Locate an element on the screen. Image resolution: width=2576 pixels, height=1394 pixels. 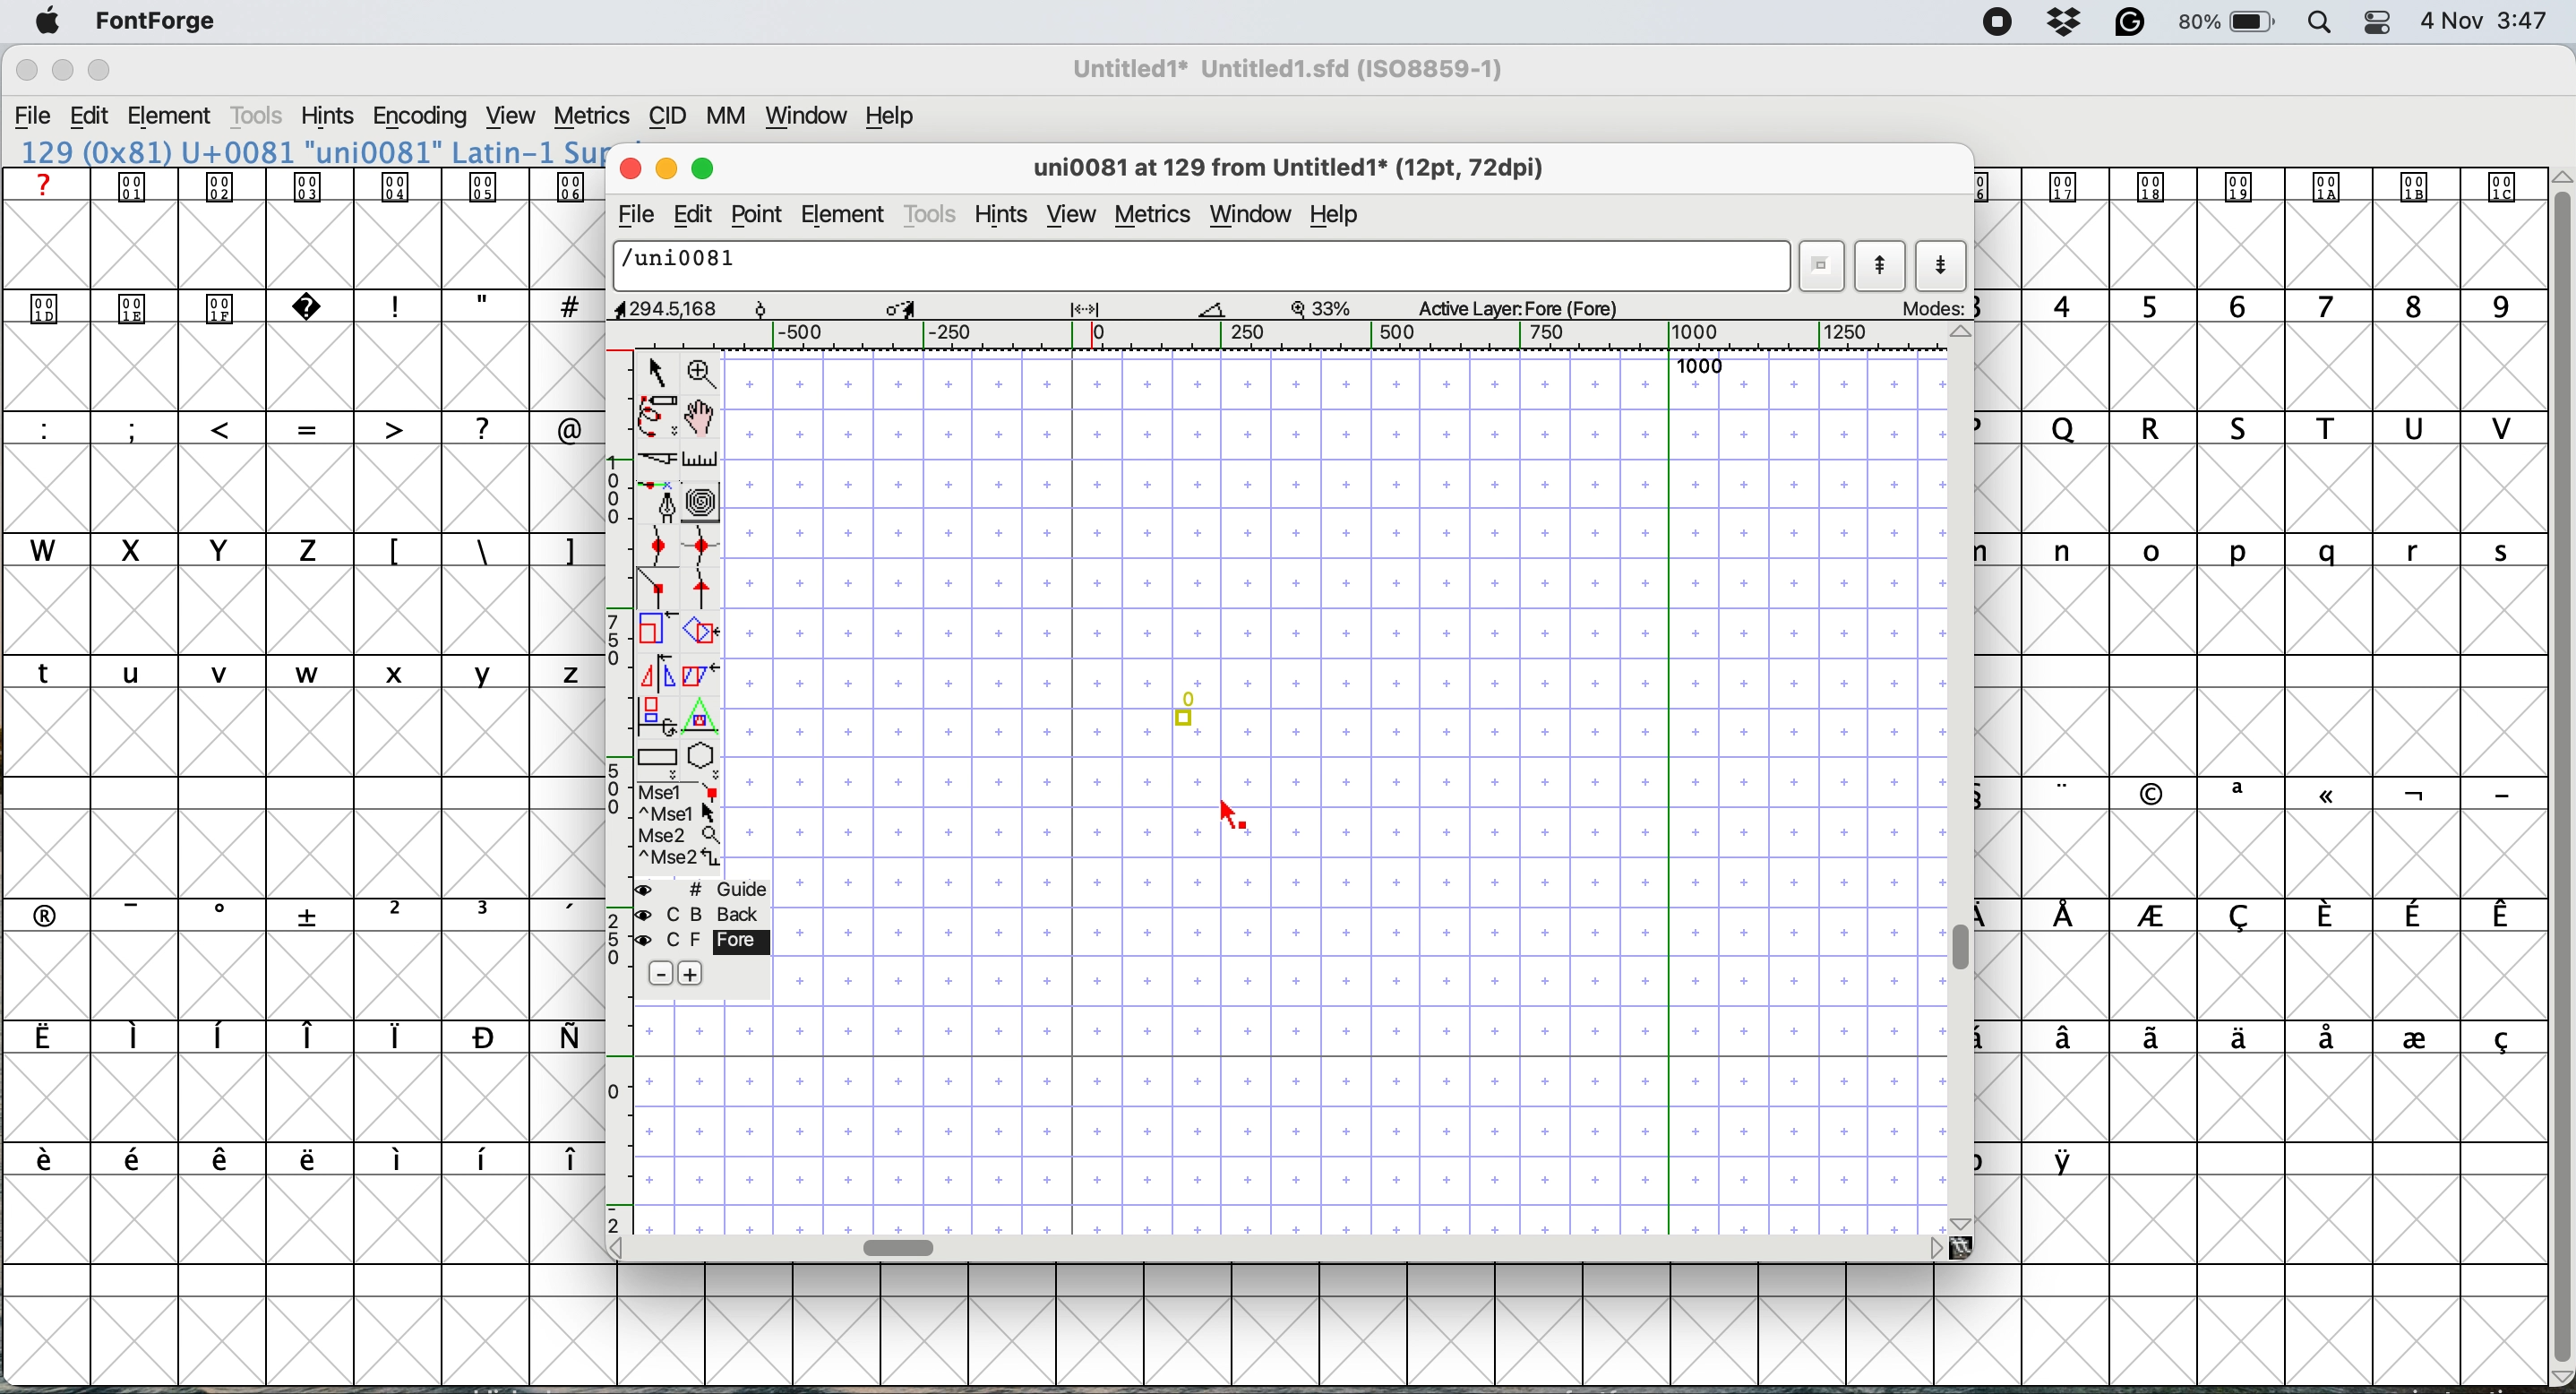
Help is located at coordinates (891, 117).